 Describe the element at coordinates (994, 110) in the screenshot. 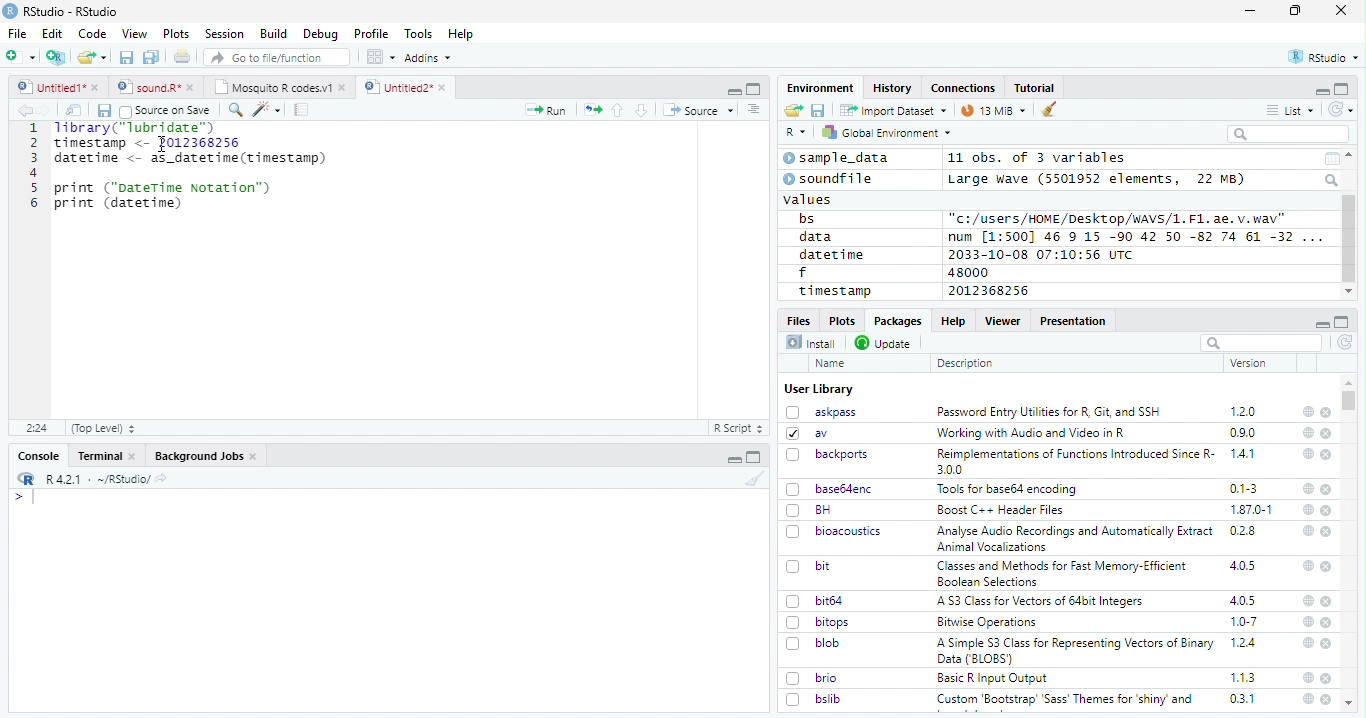

I see `15 MiB` at that location.